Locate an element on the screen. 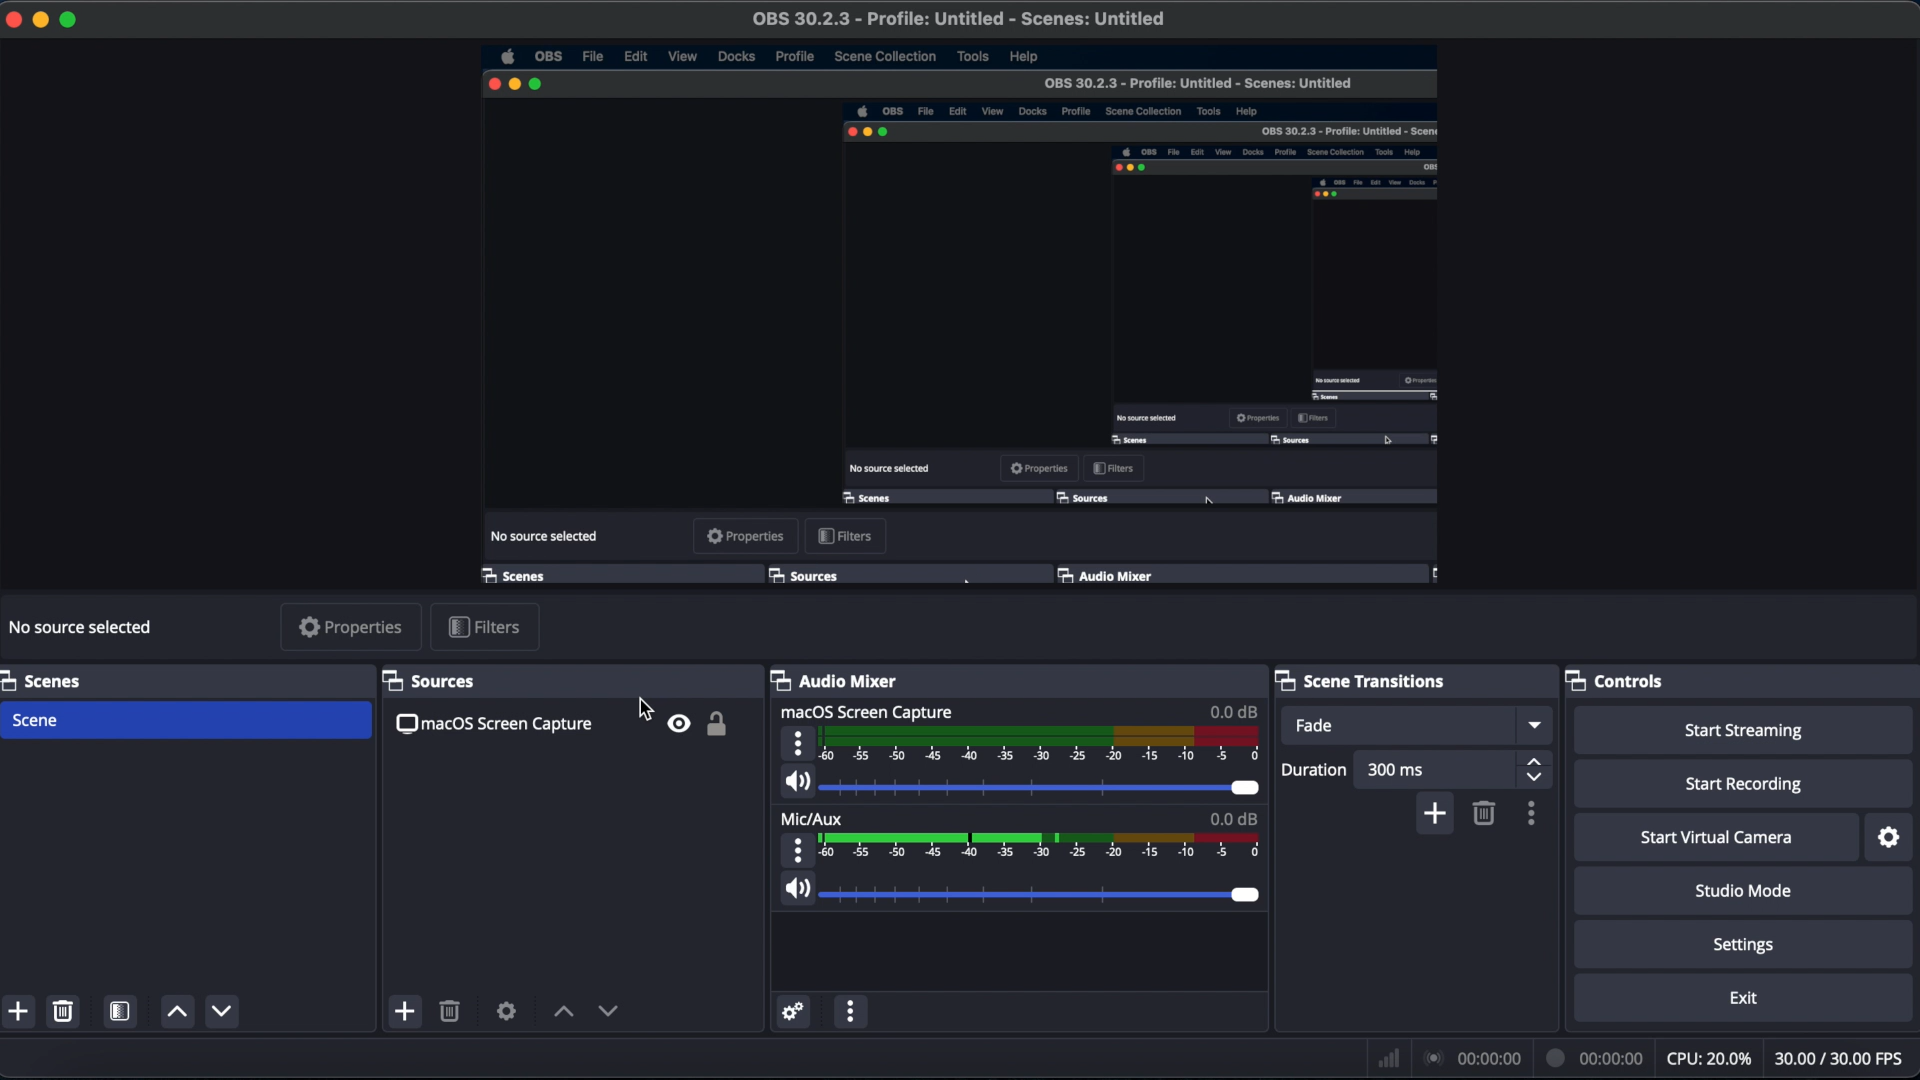 The width and height of the screenshot is (1920, 1080). remove selected is located at coordinates (62, 1011).